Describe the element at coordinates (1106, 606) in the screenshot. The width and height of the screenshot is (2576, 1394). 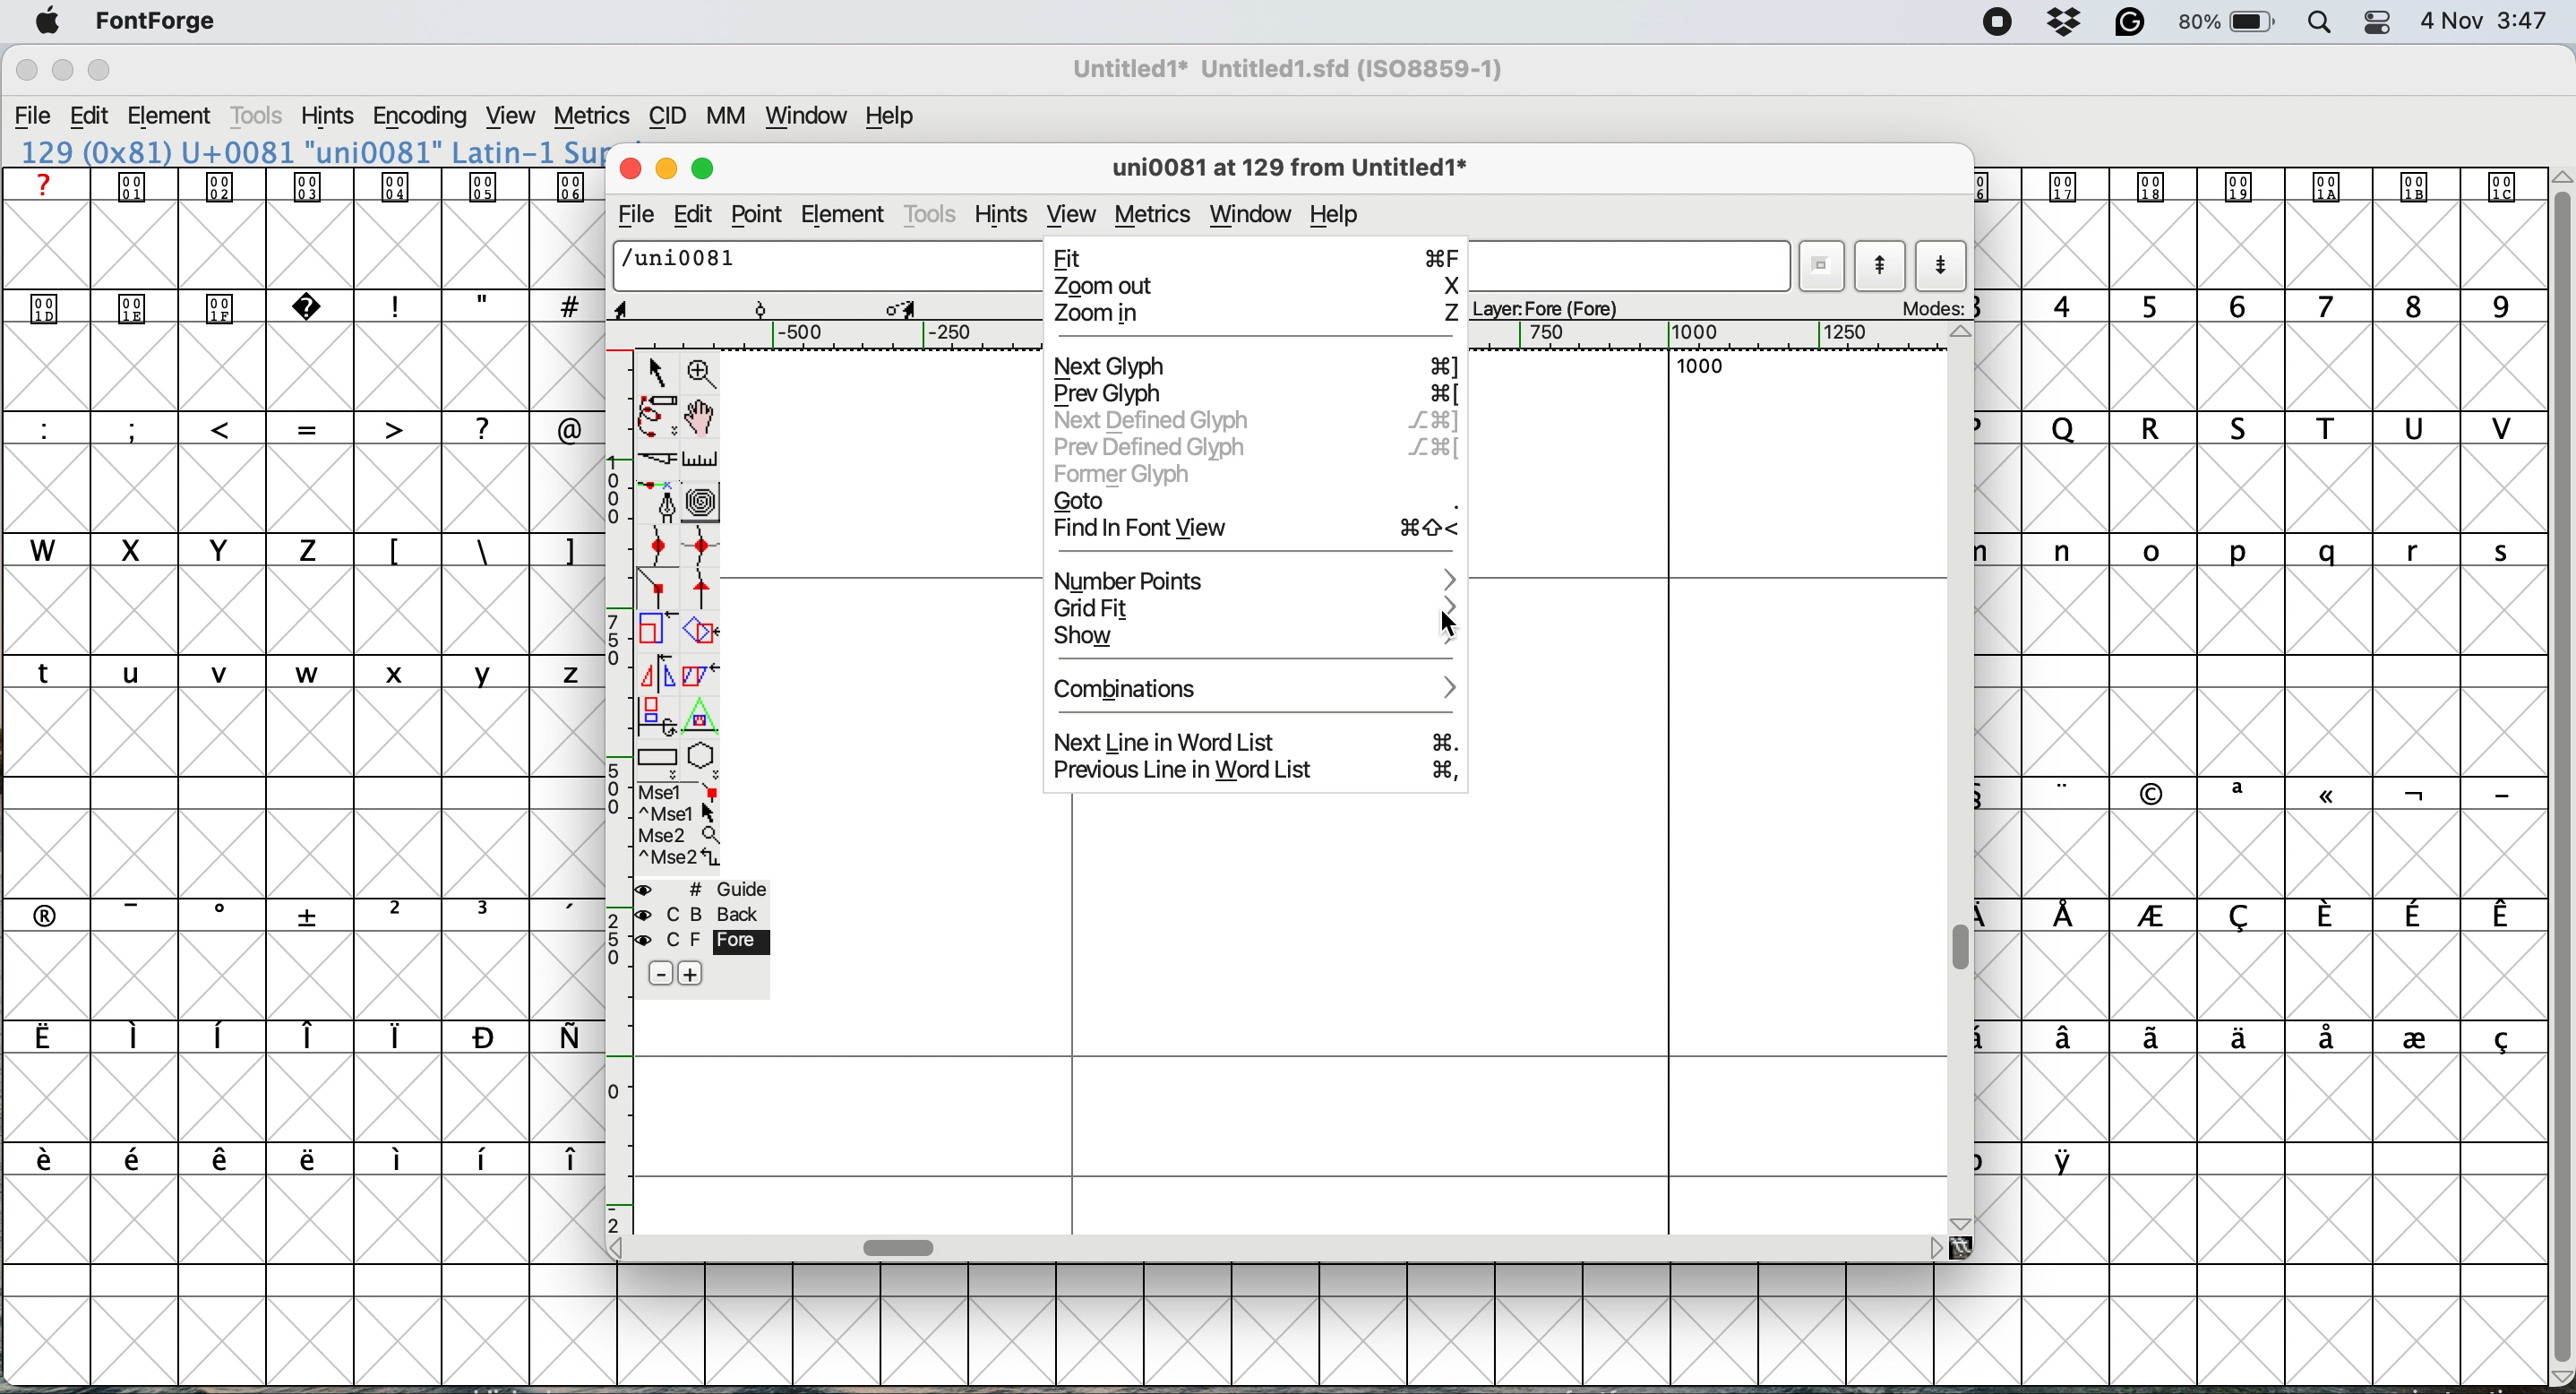
I see `grid fit` at that location.